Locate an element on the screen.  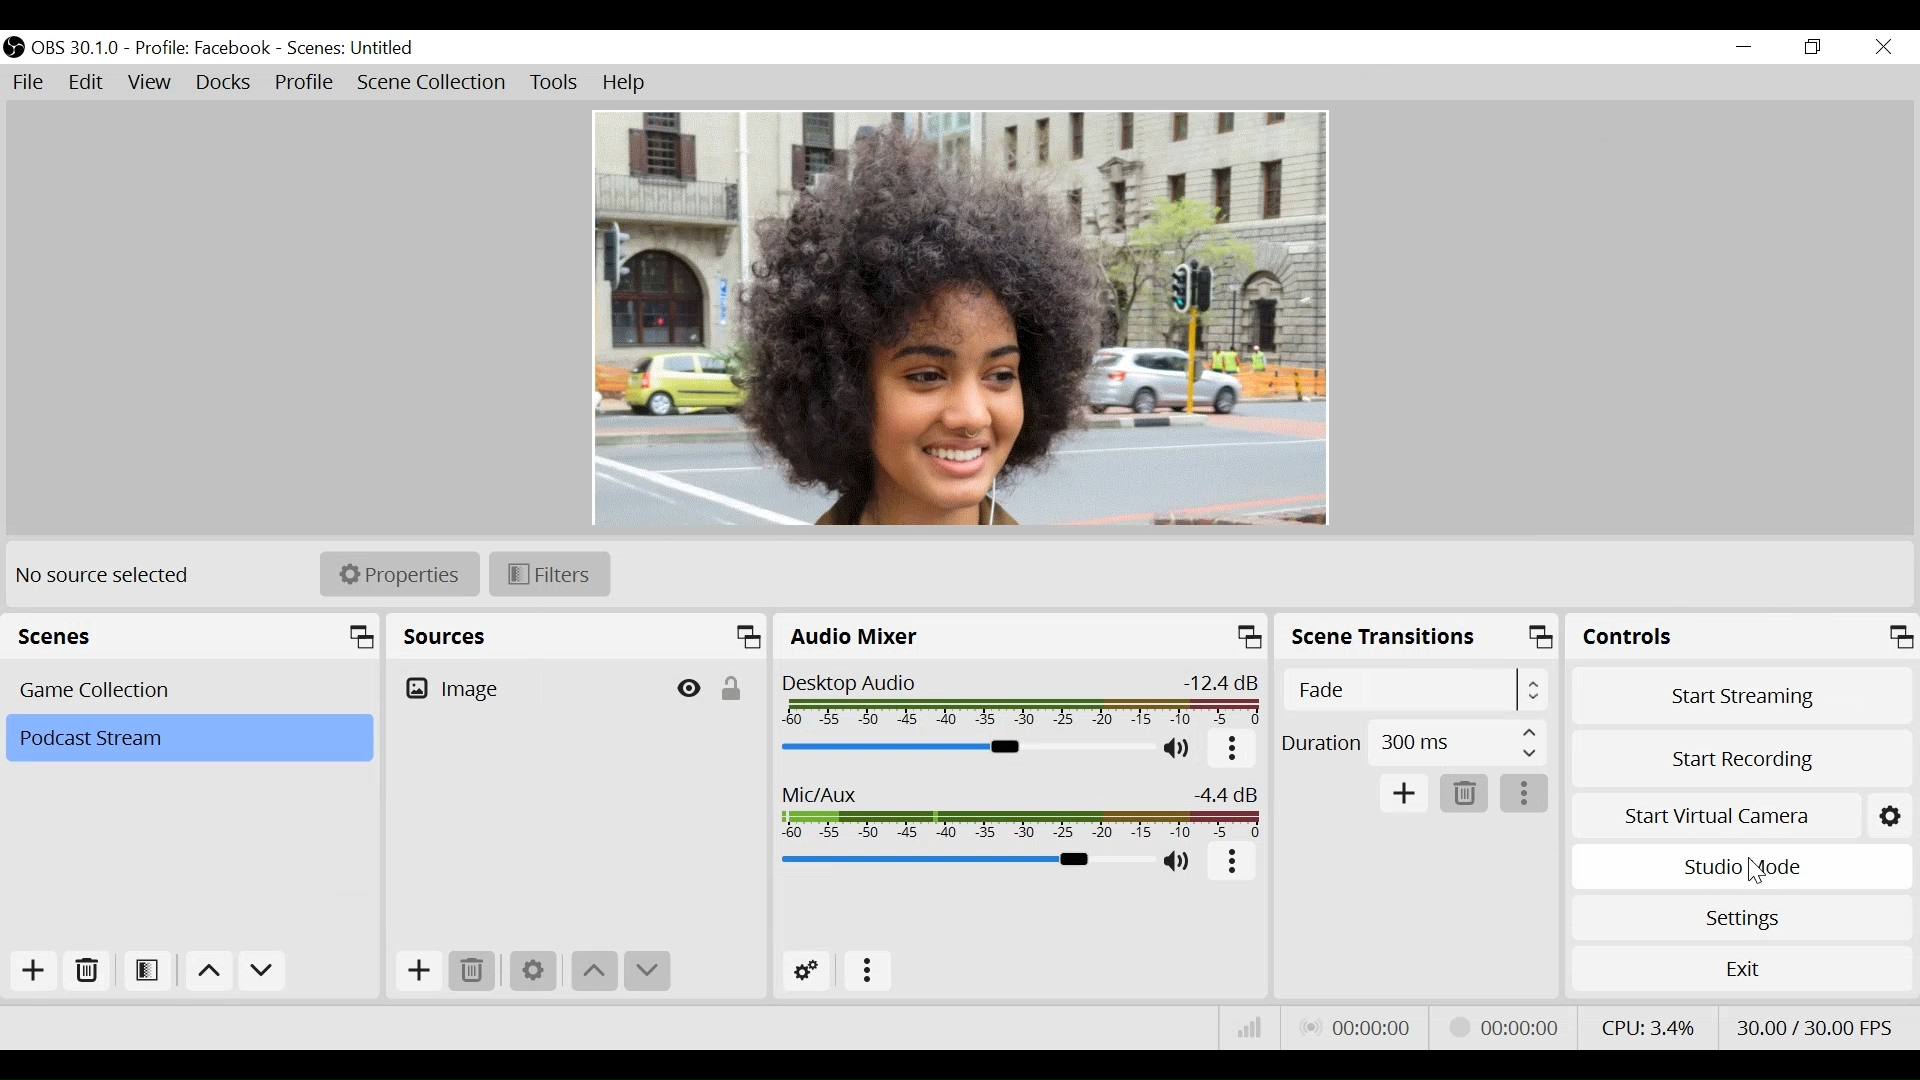
Live Status is located at coordinates (1352, 1027).